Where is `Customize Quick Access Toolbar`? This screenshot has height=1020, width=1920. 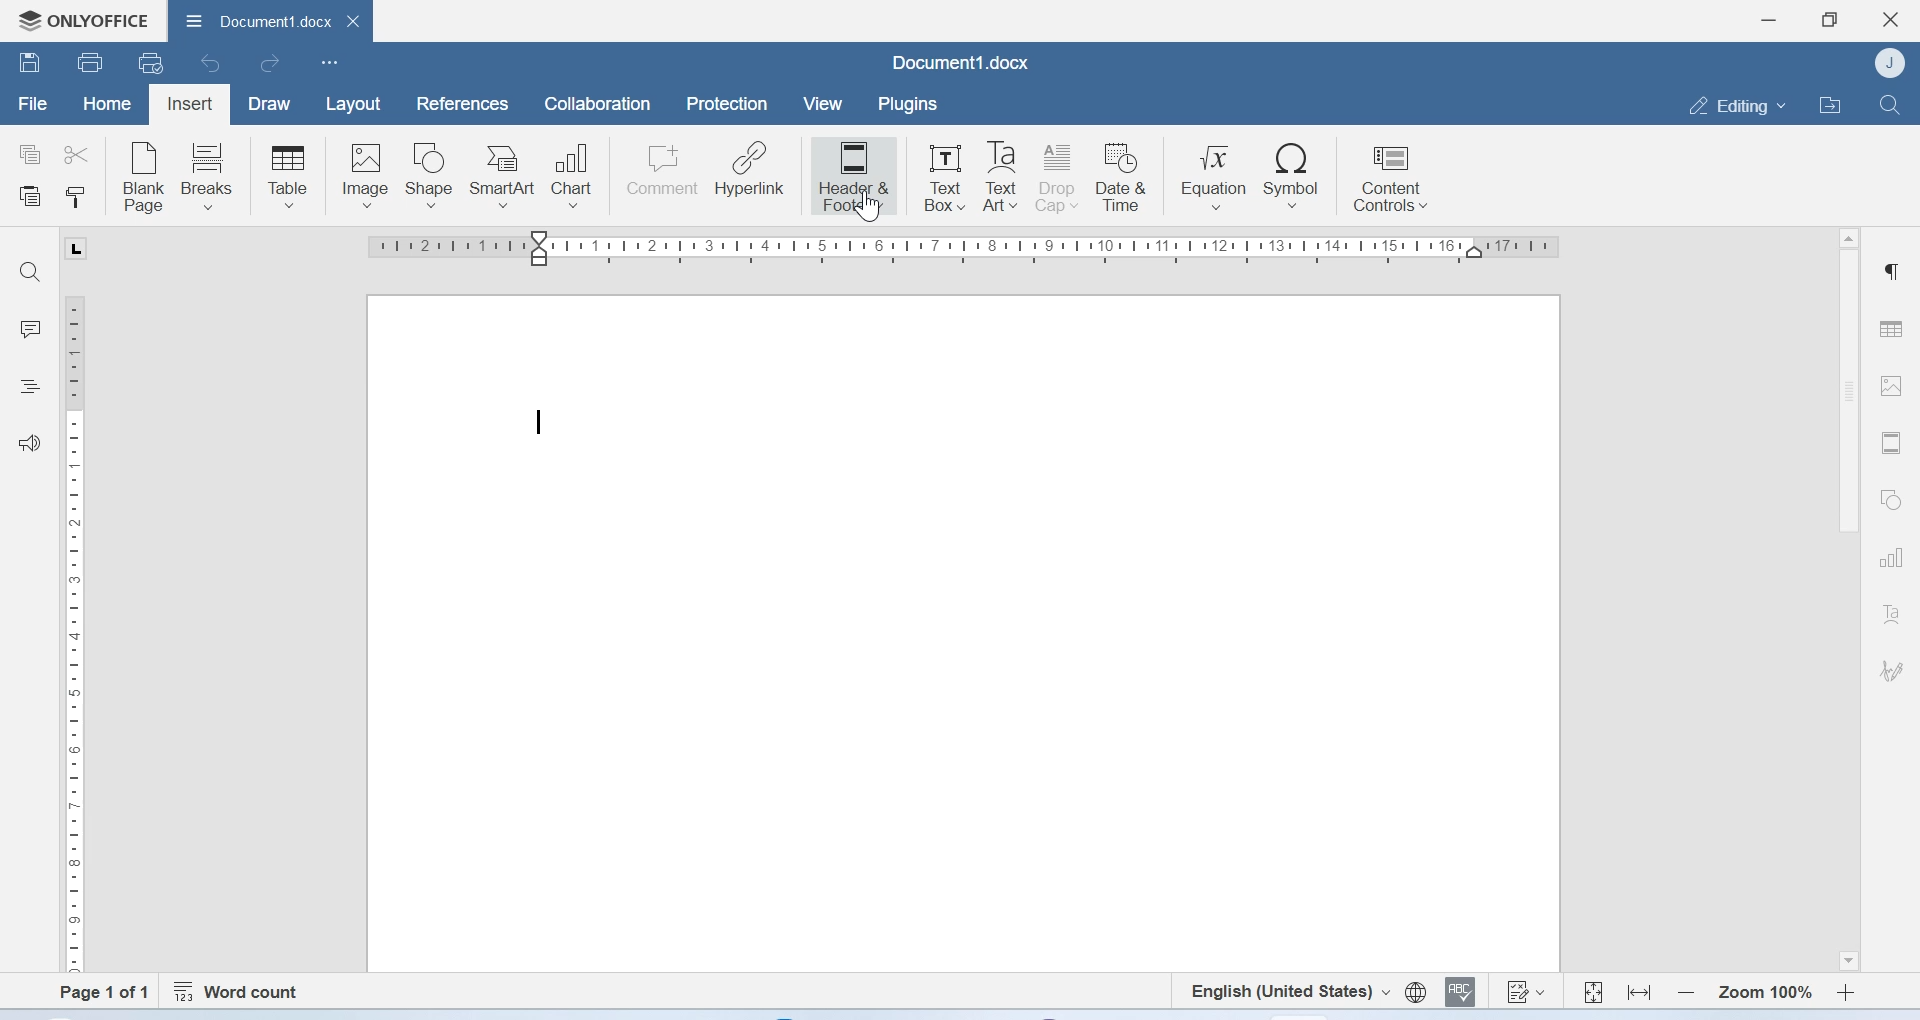 Customize Quick Access Toolbar is located at coordinates (330, 64).